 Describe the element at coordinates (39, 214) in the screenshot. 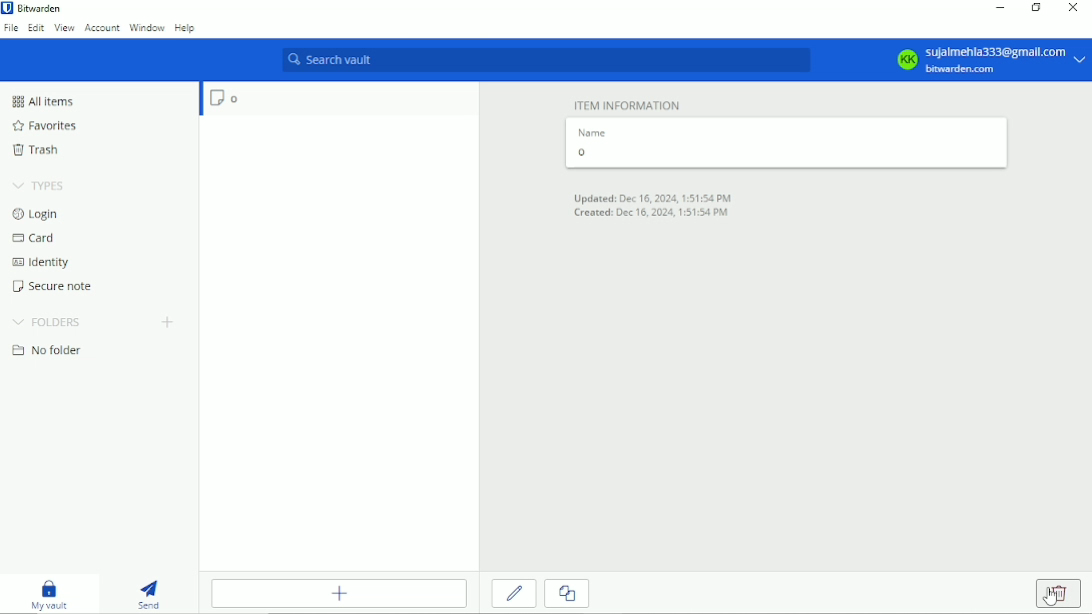

I see `Login` at that location.